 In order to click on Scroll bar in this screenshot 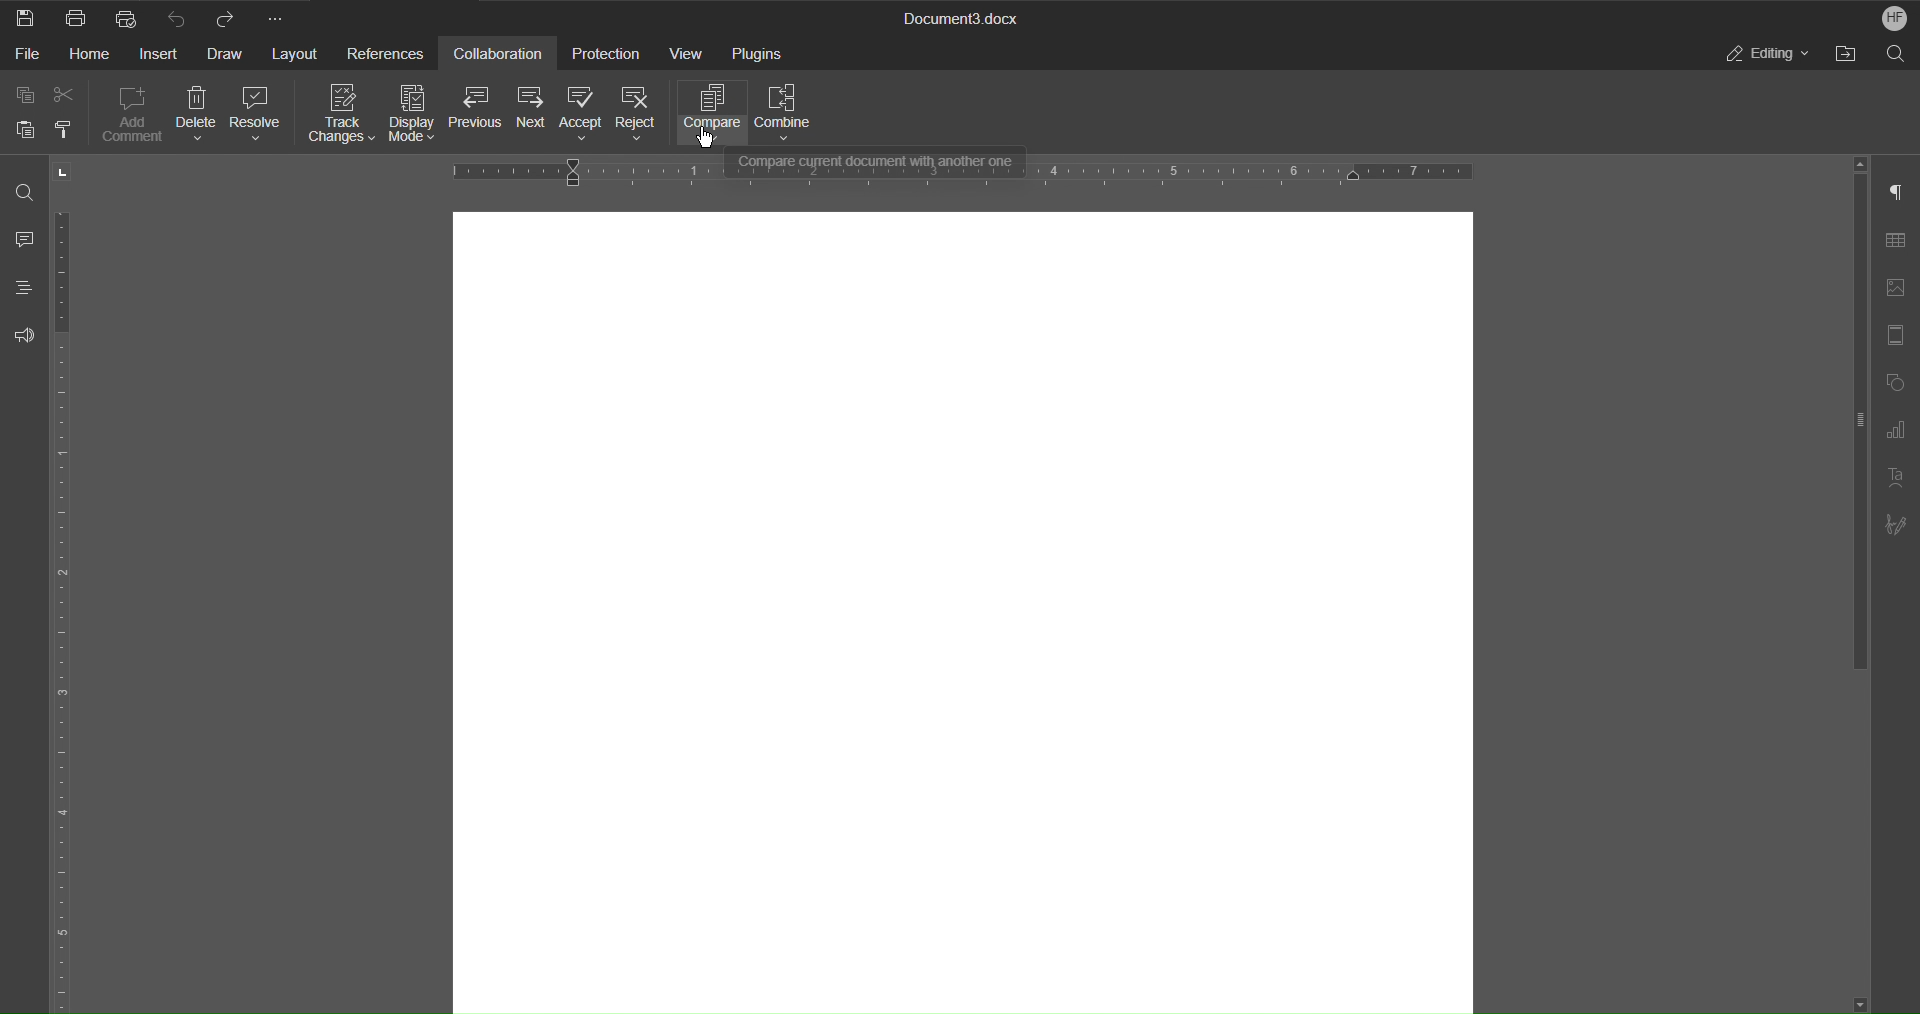, I will do `click(1852, 433)`.